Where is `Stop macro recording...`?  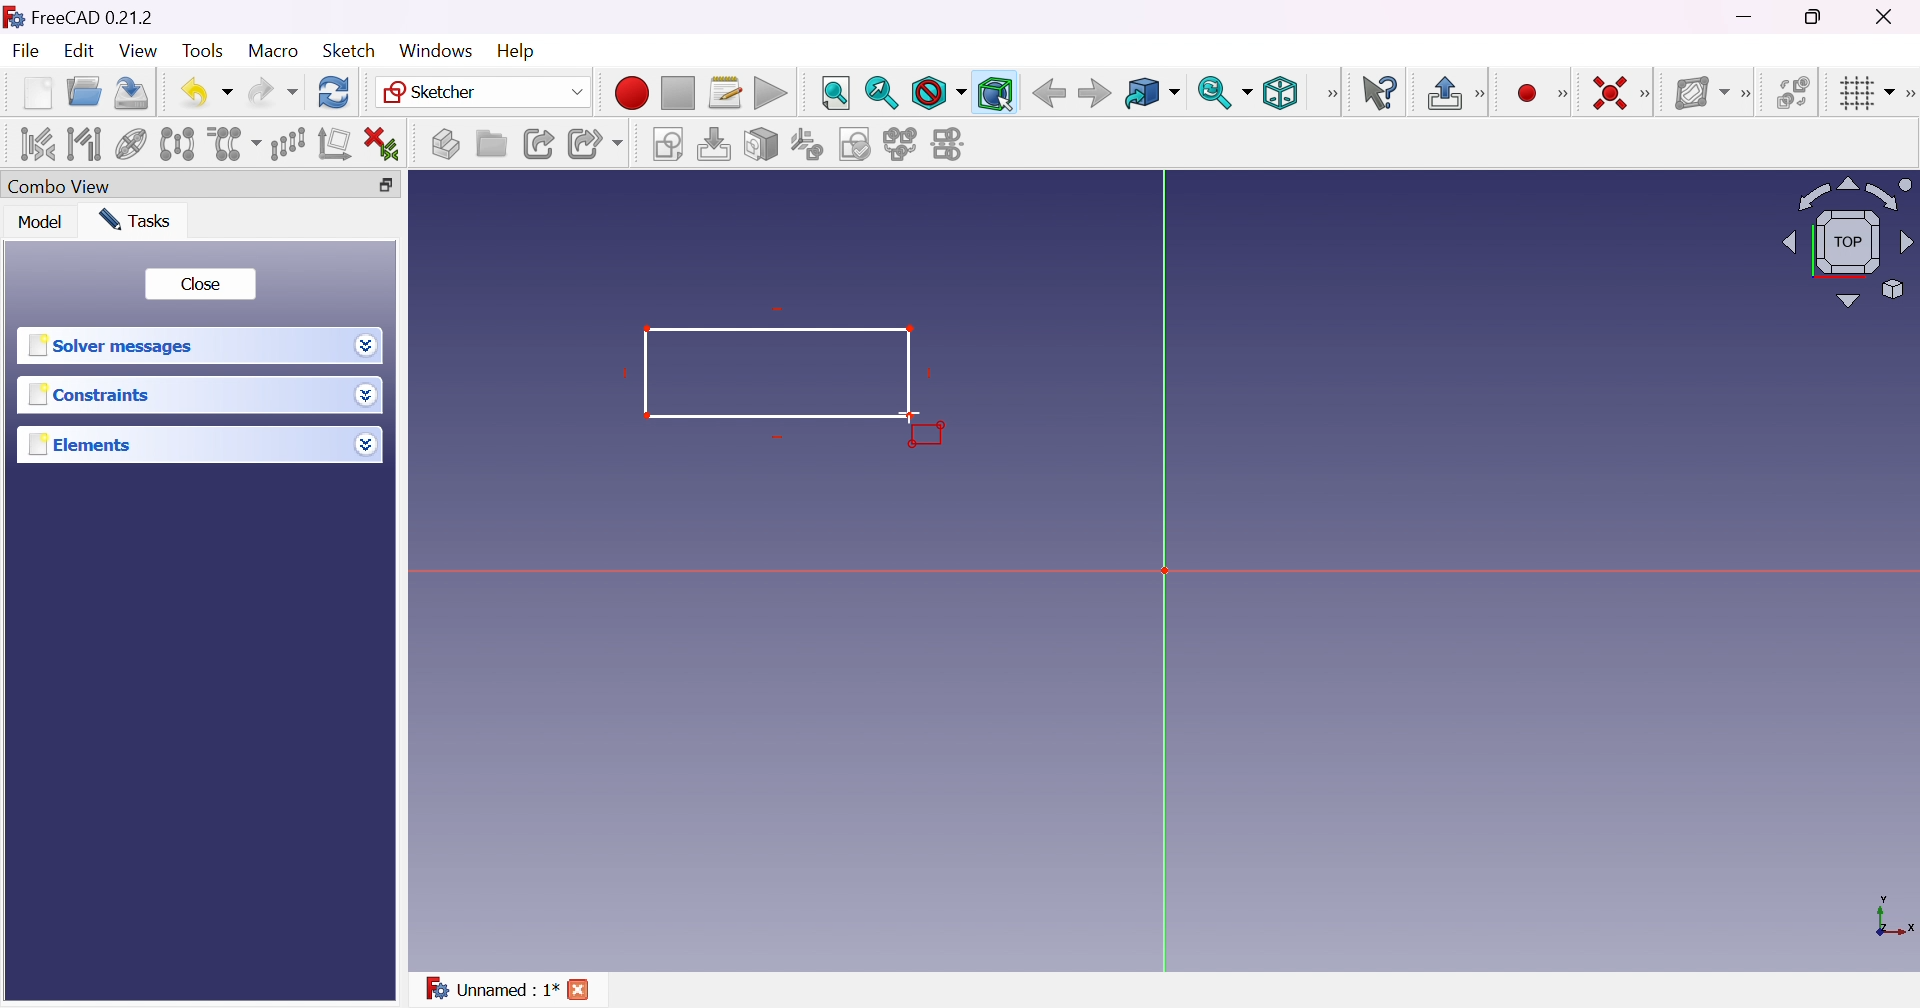
Stop macro recording... is located at coordinates (678, 92).